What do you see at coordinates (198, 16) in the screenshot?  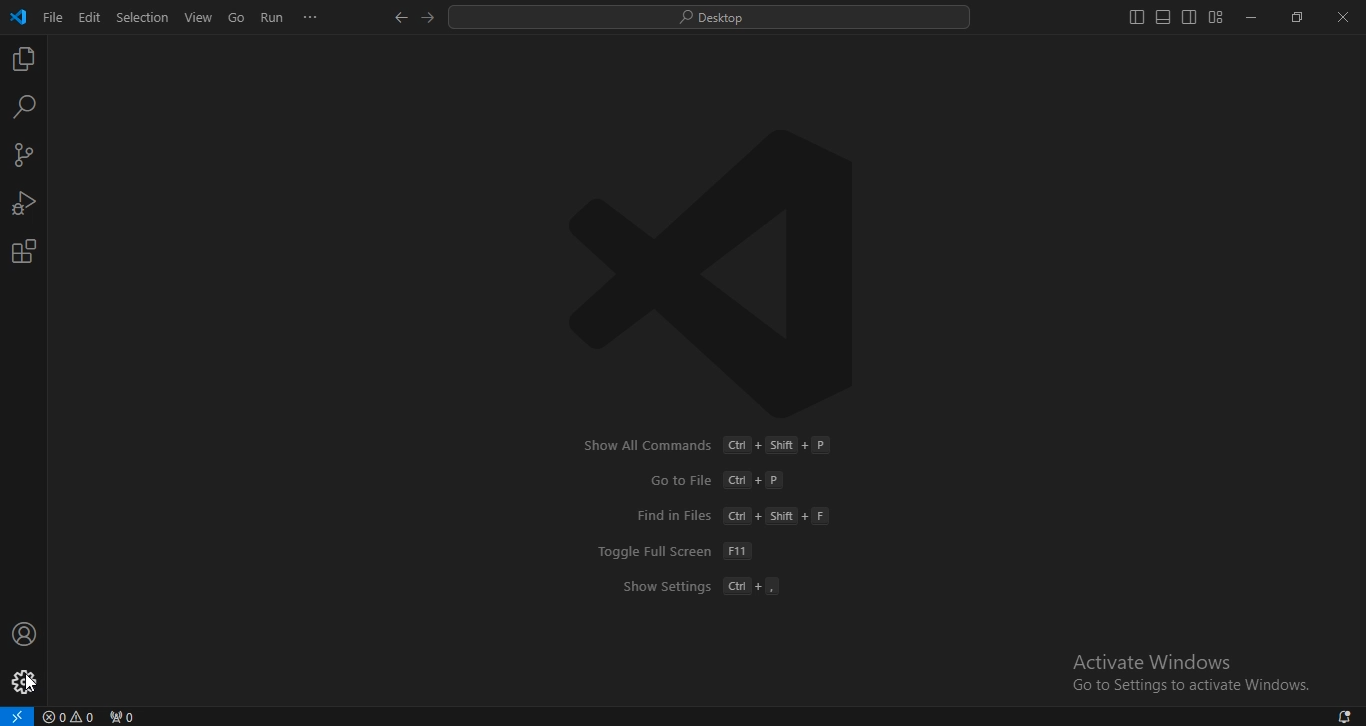 I see `view` at bounding box center [198, 16].